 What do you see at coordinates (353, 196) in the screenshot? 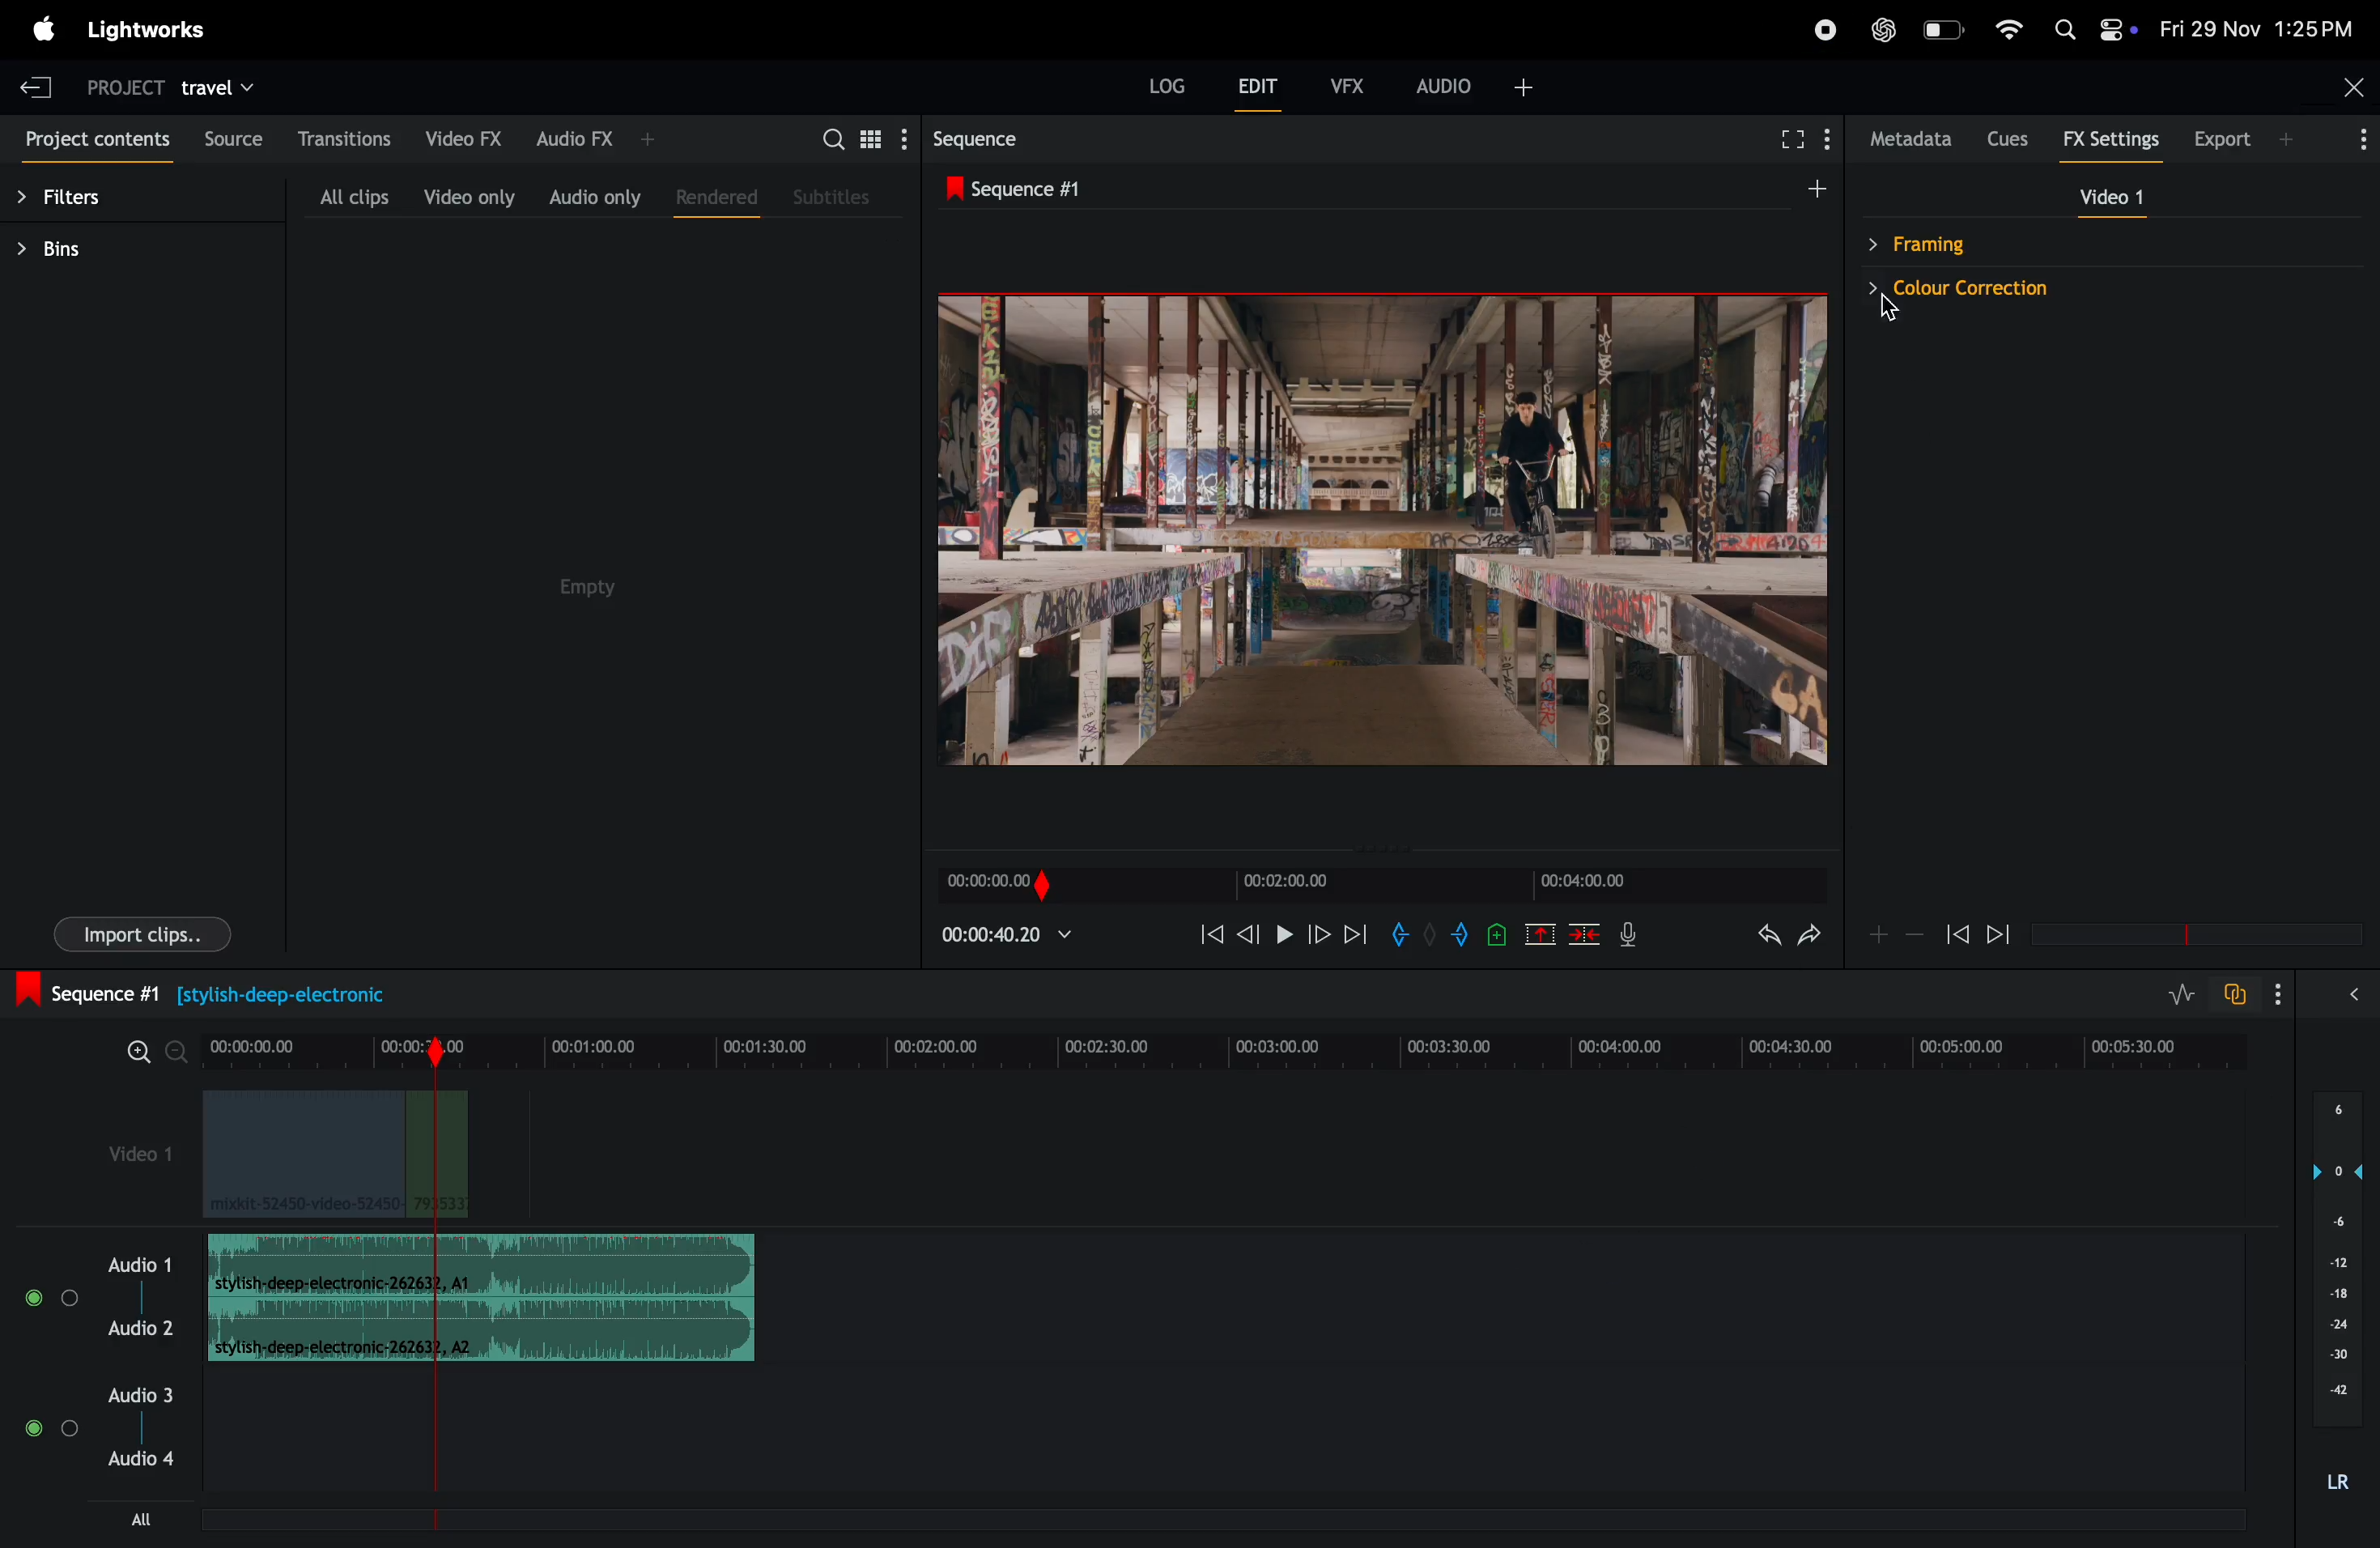
I see `all clips` at bounding box center [353, 196].